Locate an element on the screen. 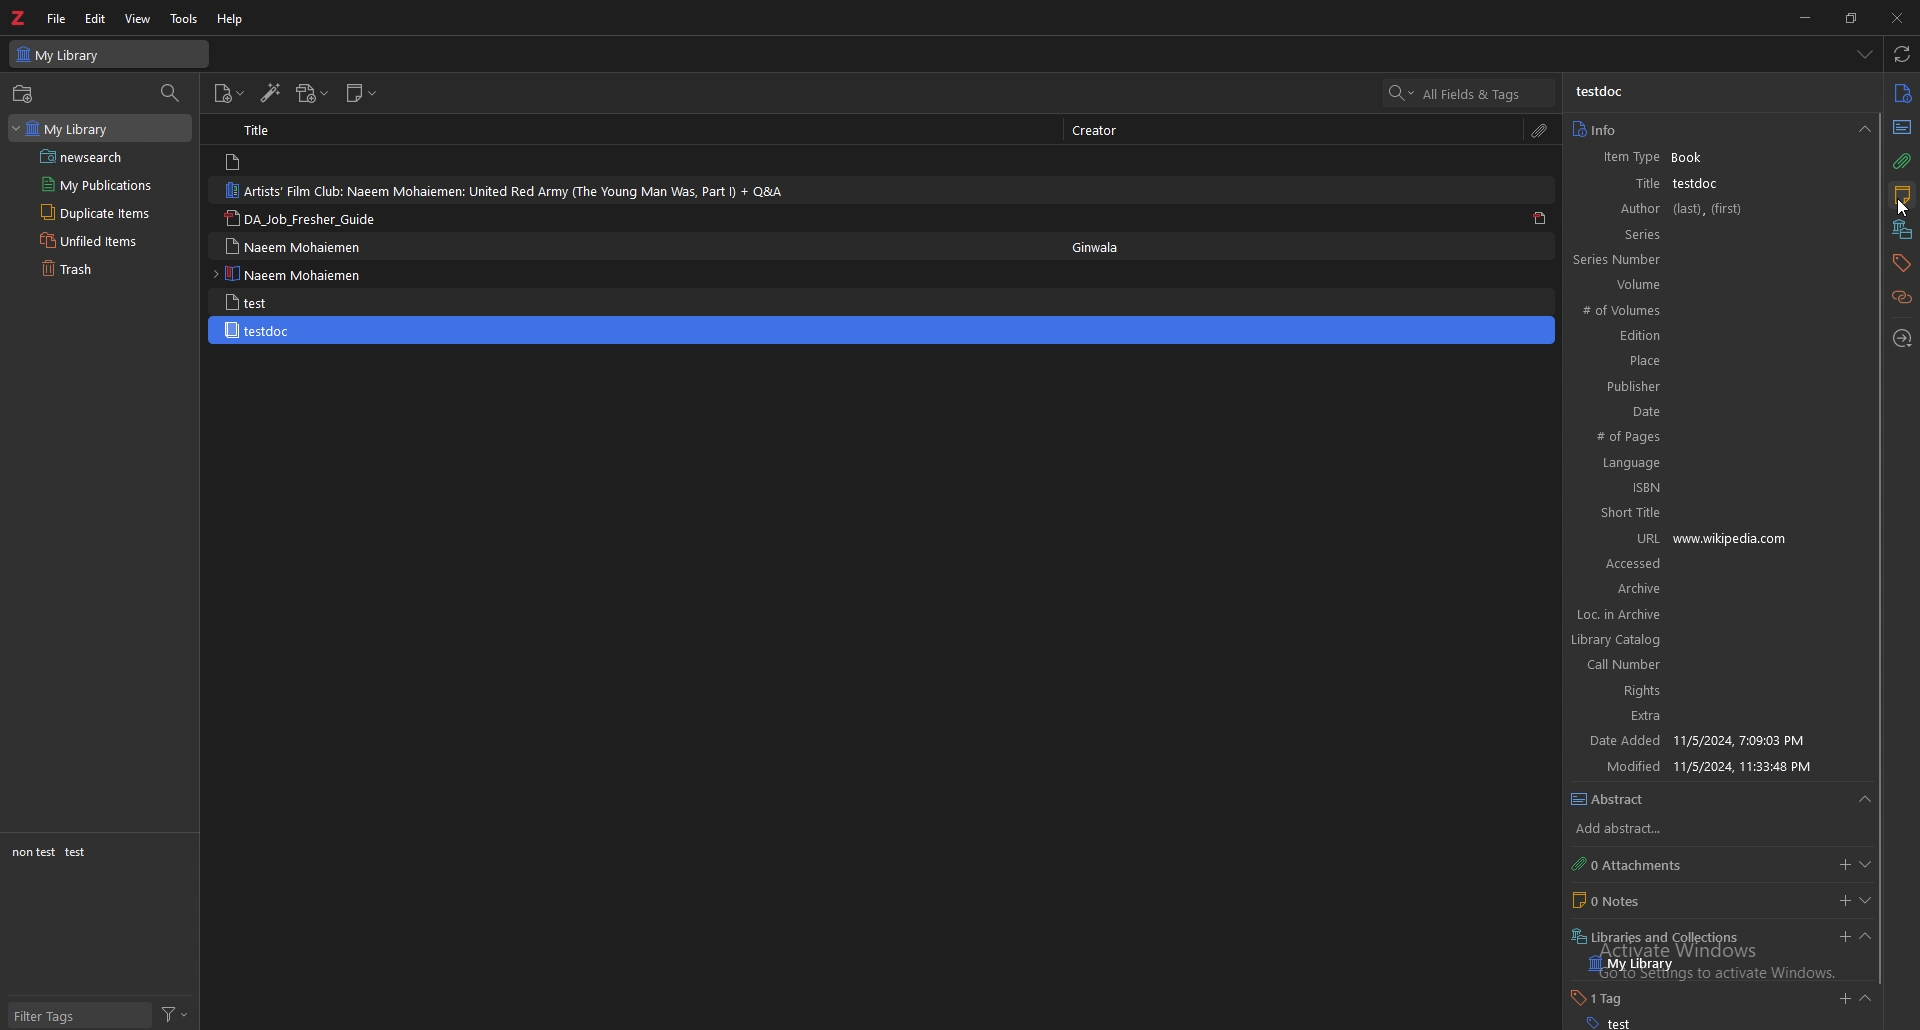  add tags is located at coordinates (1845, 998).